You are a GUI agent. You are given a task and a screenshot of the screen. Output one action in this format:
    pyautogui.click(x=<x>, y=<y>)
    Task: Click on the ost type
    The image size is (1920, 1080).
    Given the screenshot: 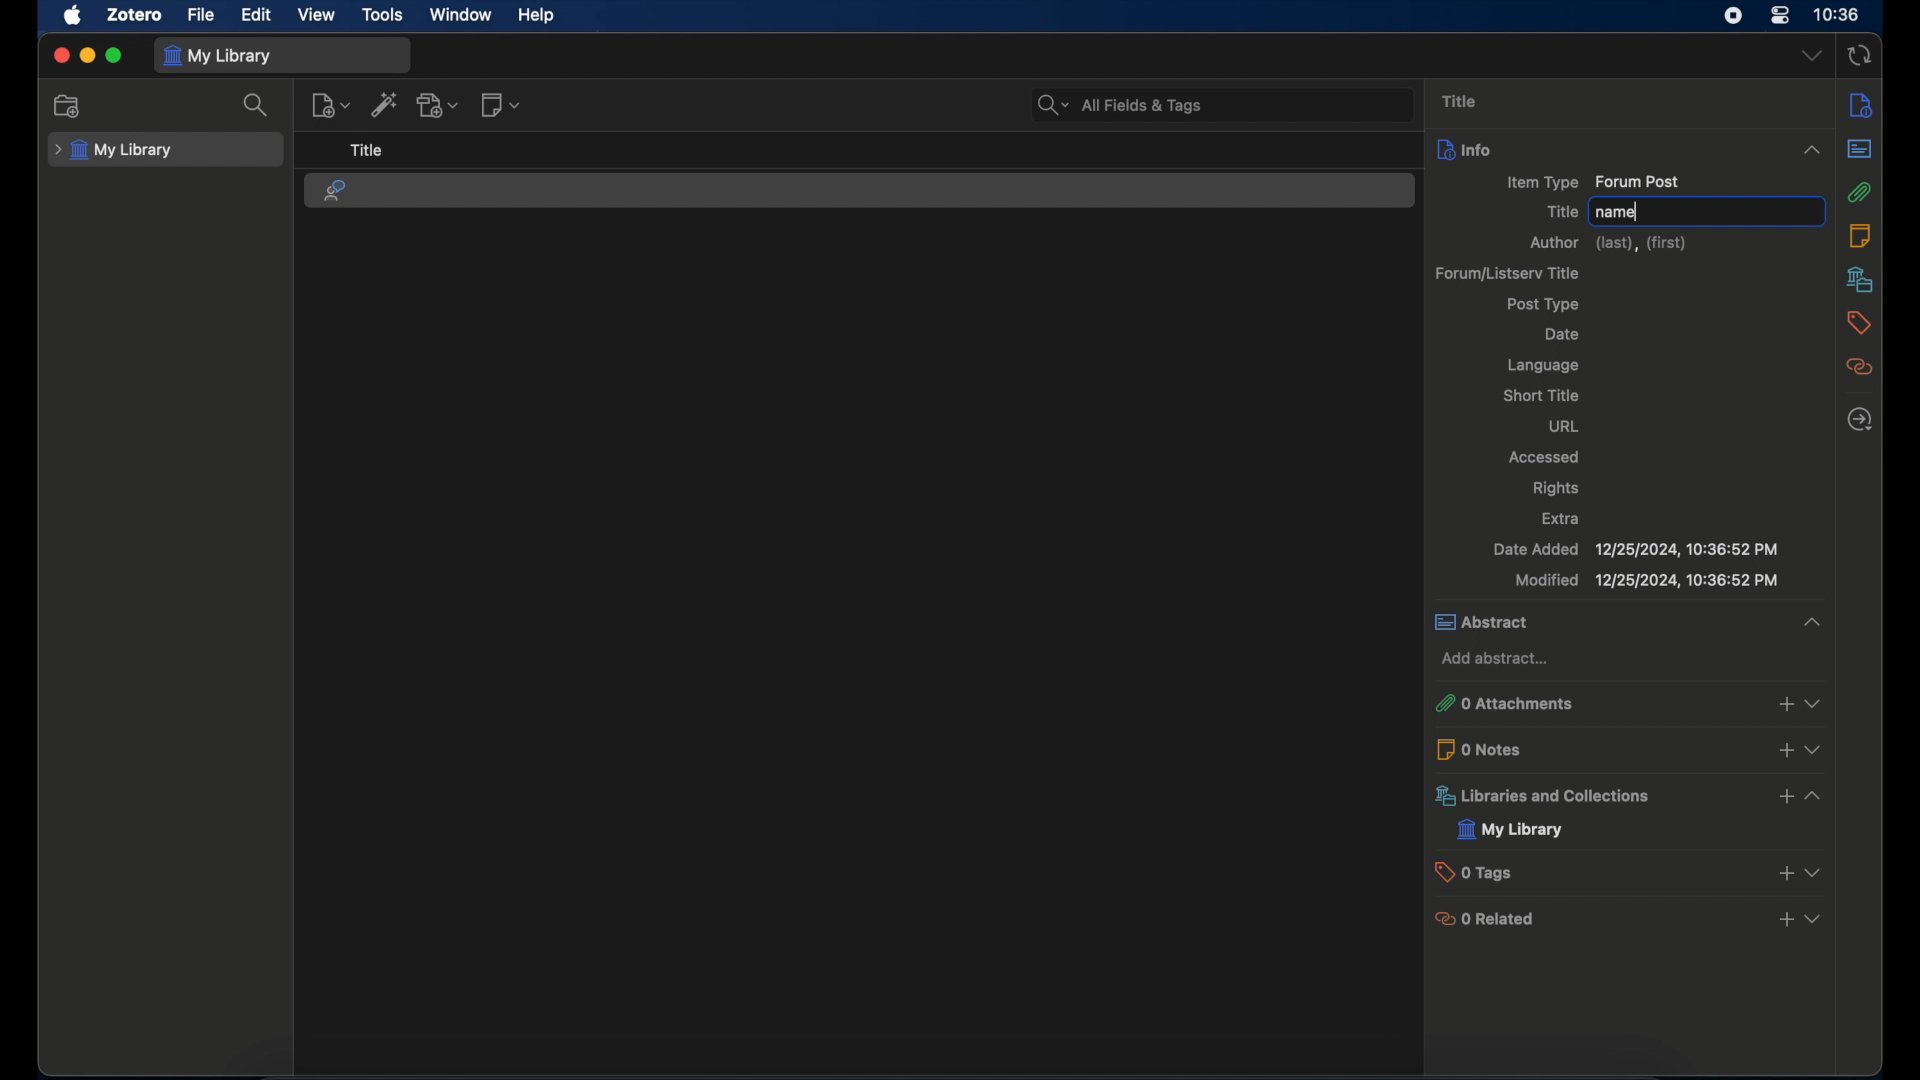 What is the action you would take?
    pyautogui.click(x=1547, y=303)
    